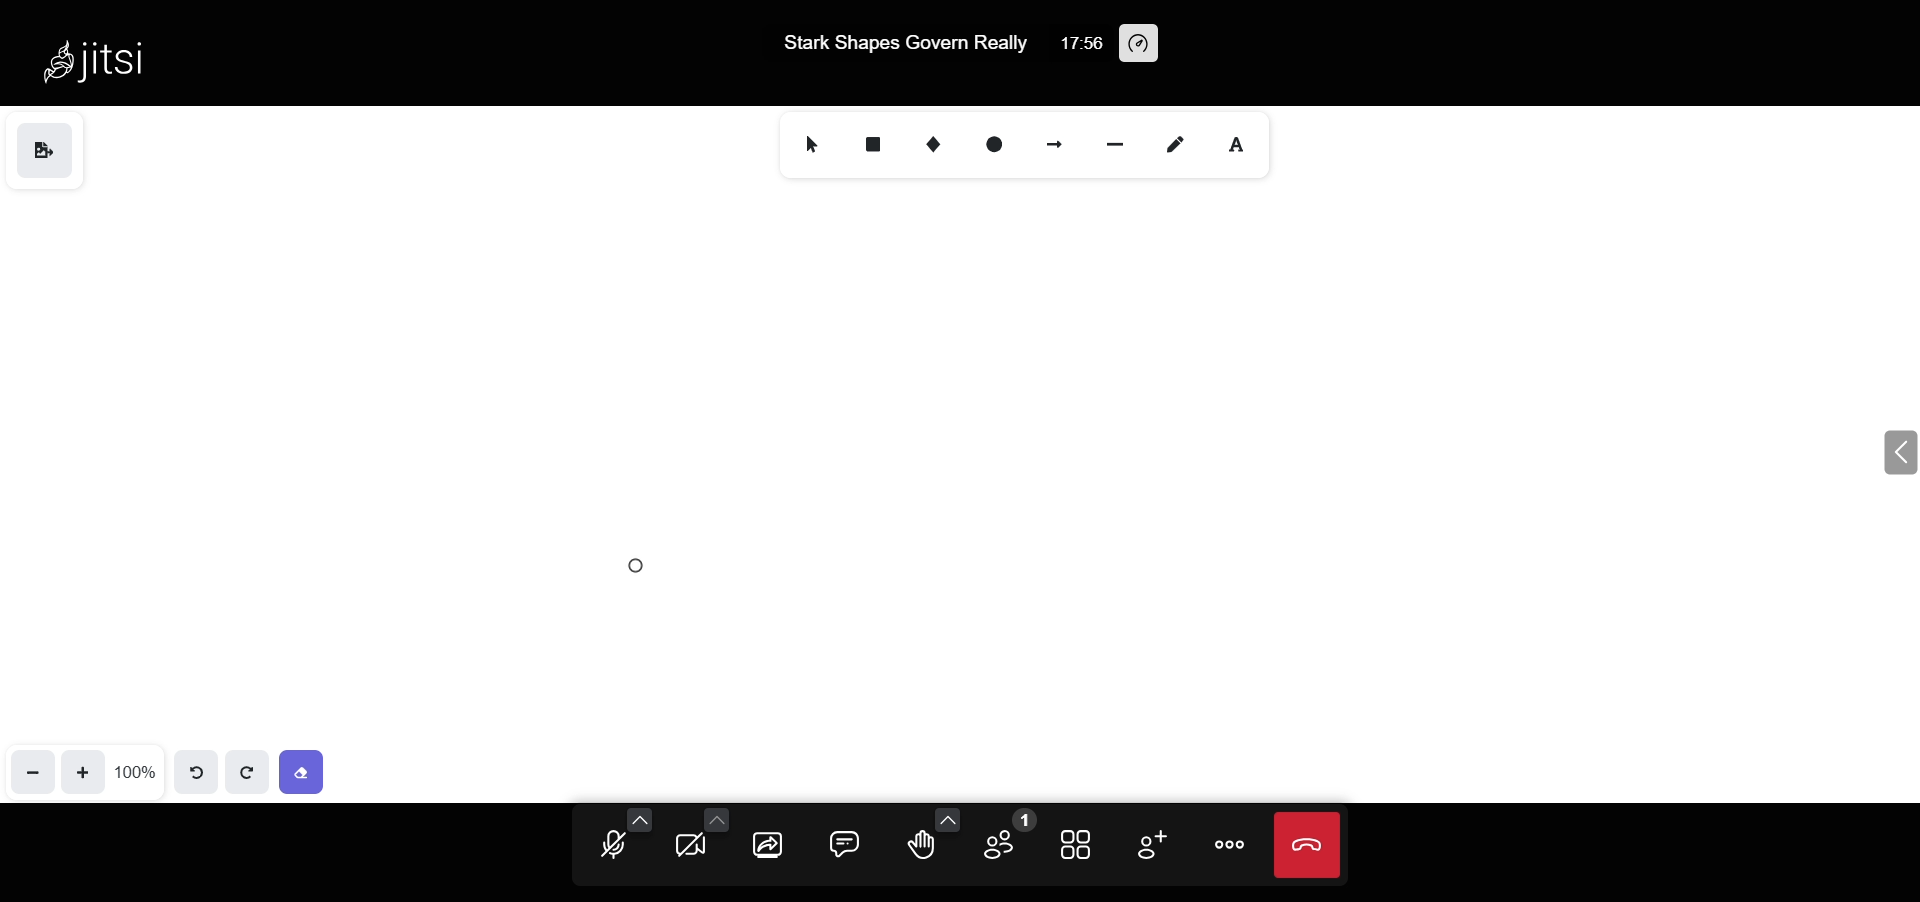  I want to click on save as image, so click(43, 151).